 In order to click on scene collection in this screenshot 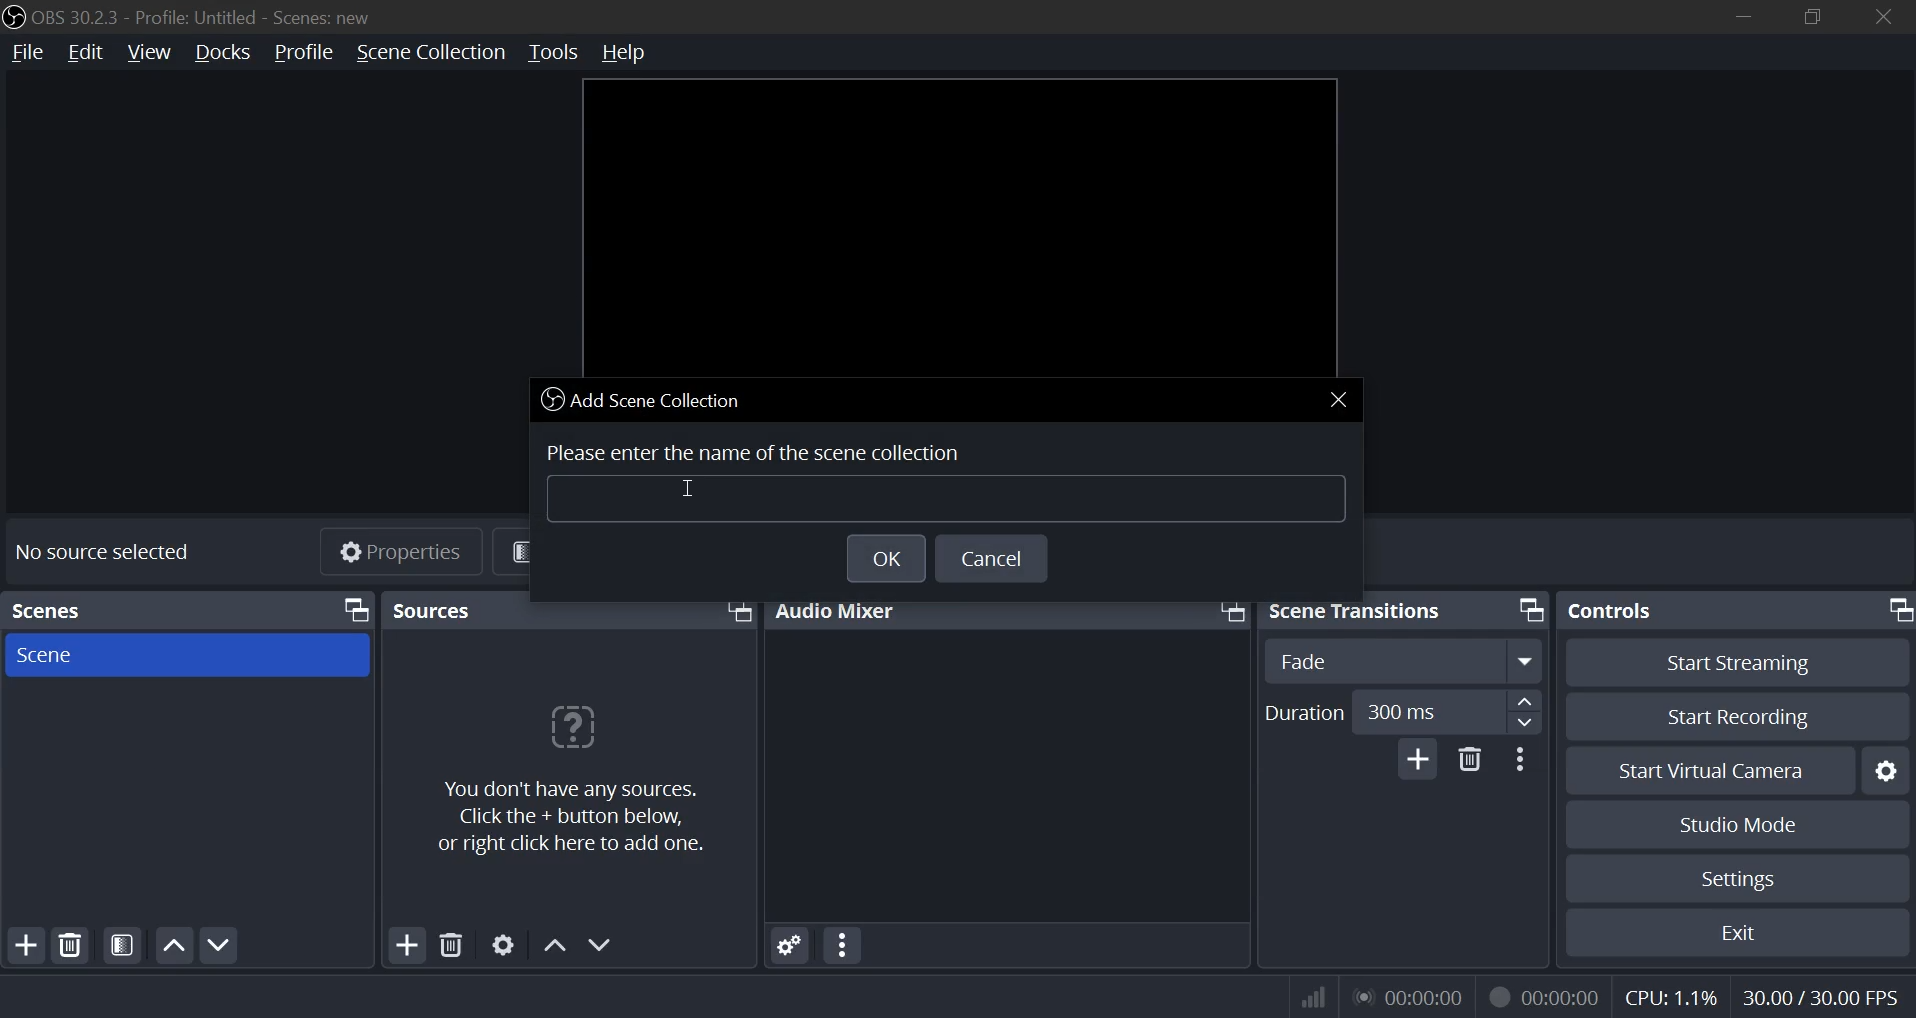, I will do `click(429, 52)`.